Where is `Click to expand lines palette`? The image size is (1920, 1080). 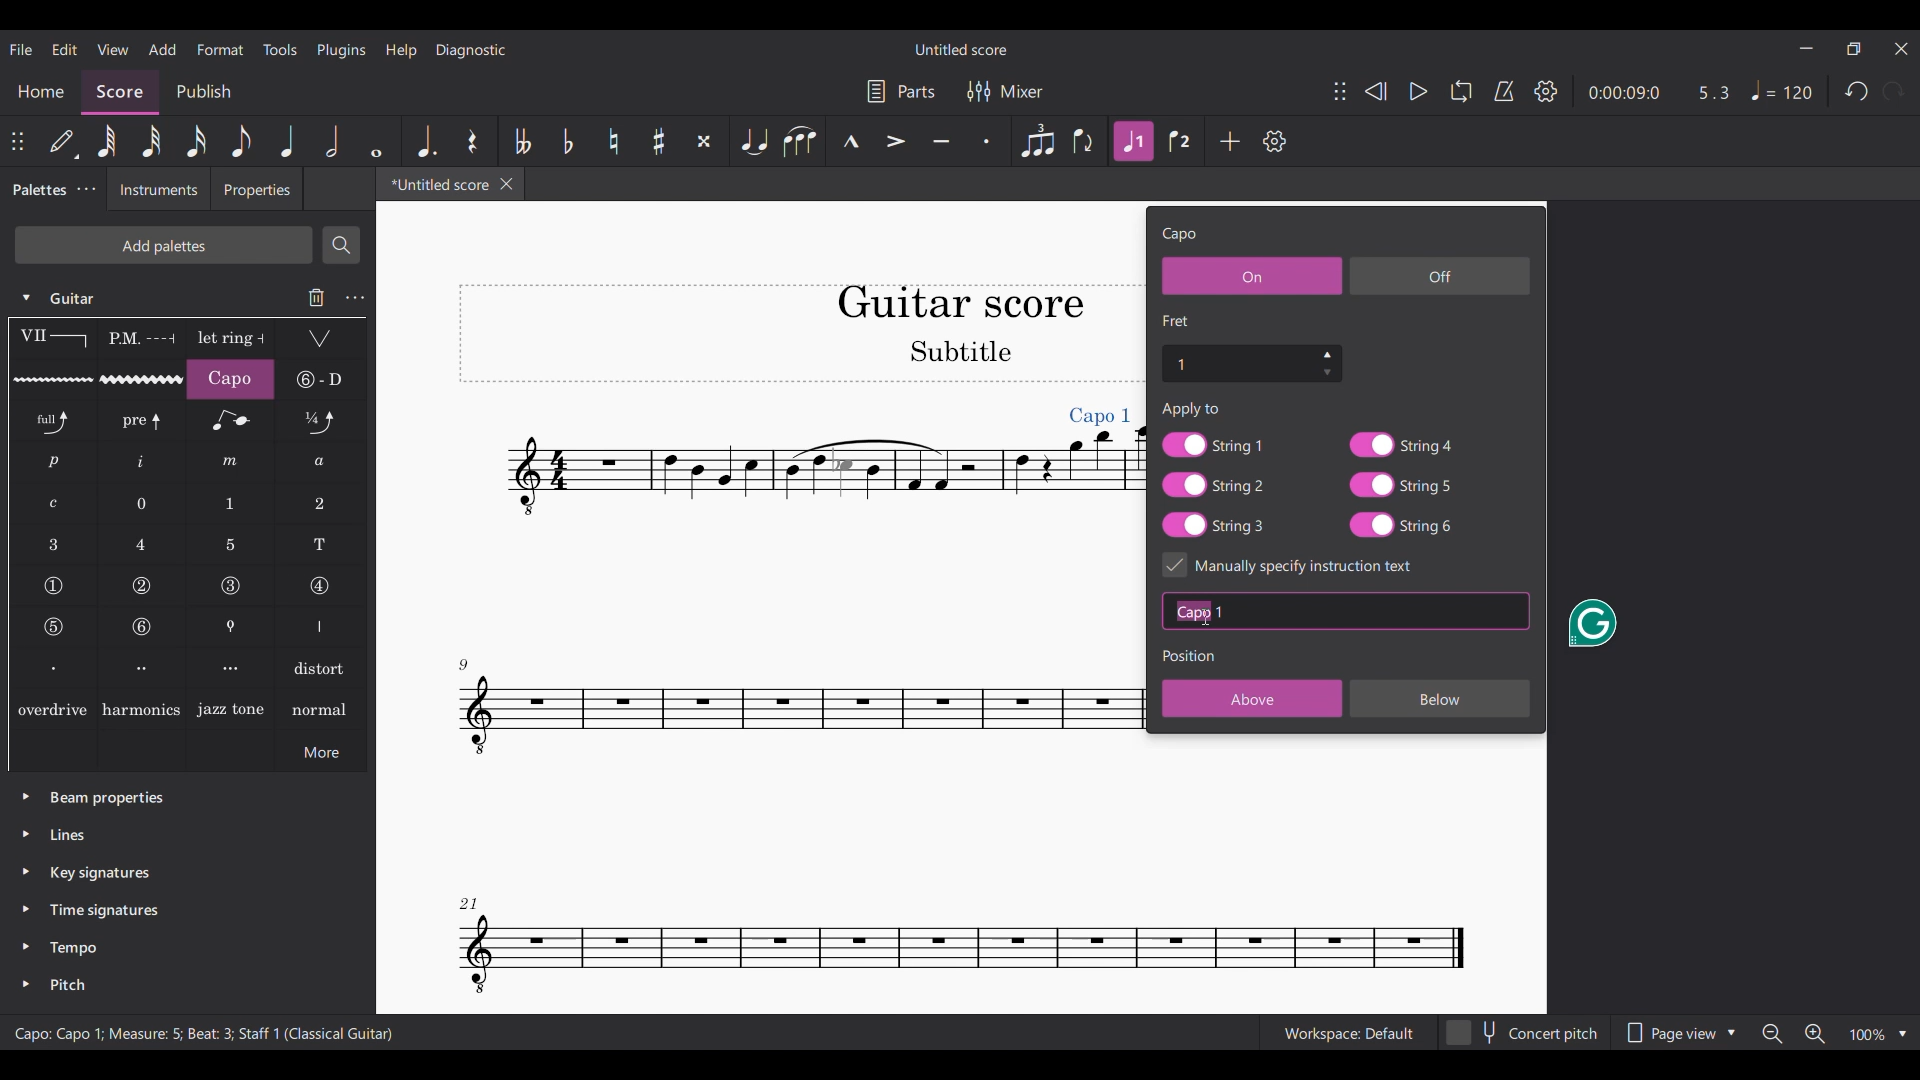
Click to expand lines palette is located at coordinates (25, 834).